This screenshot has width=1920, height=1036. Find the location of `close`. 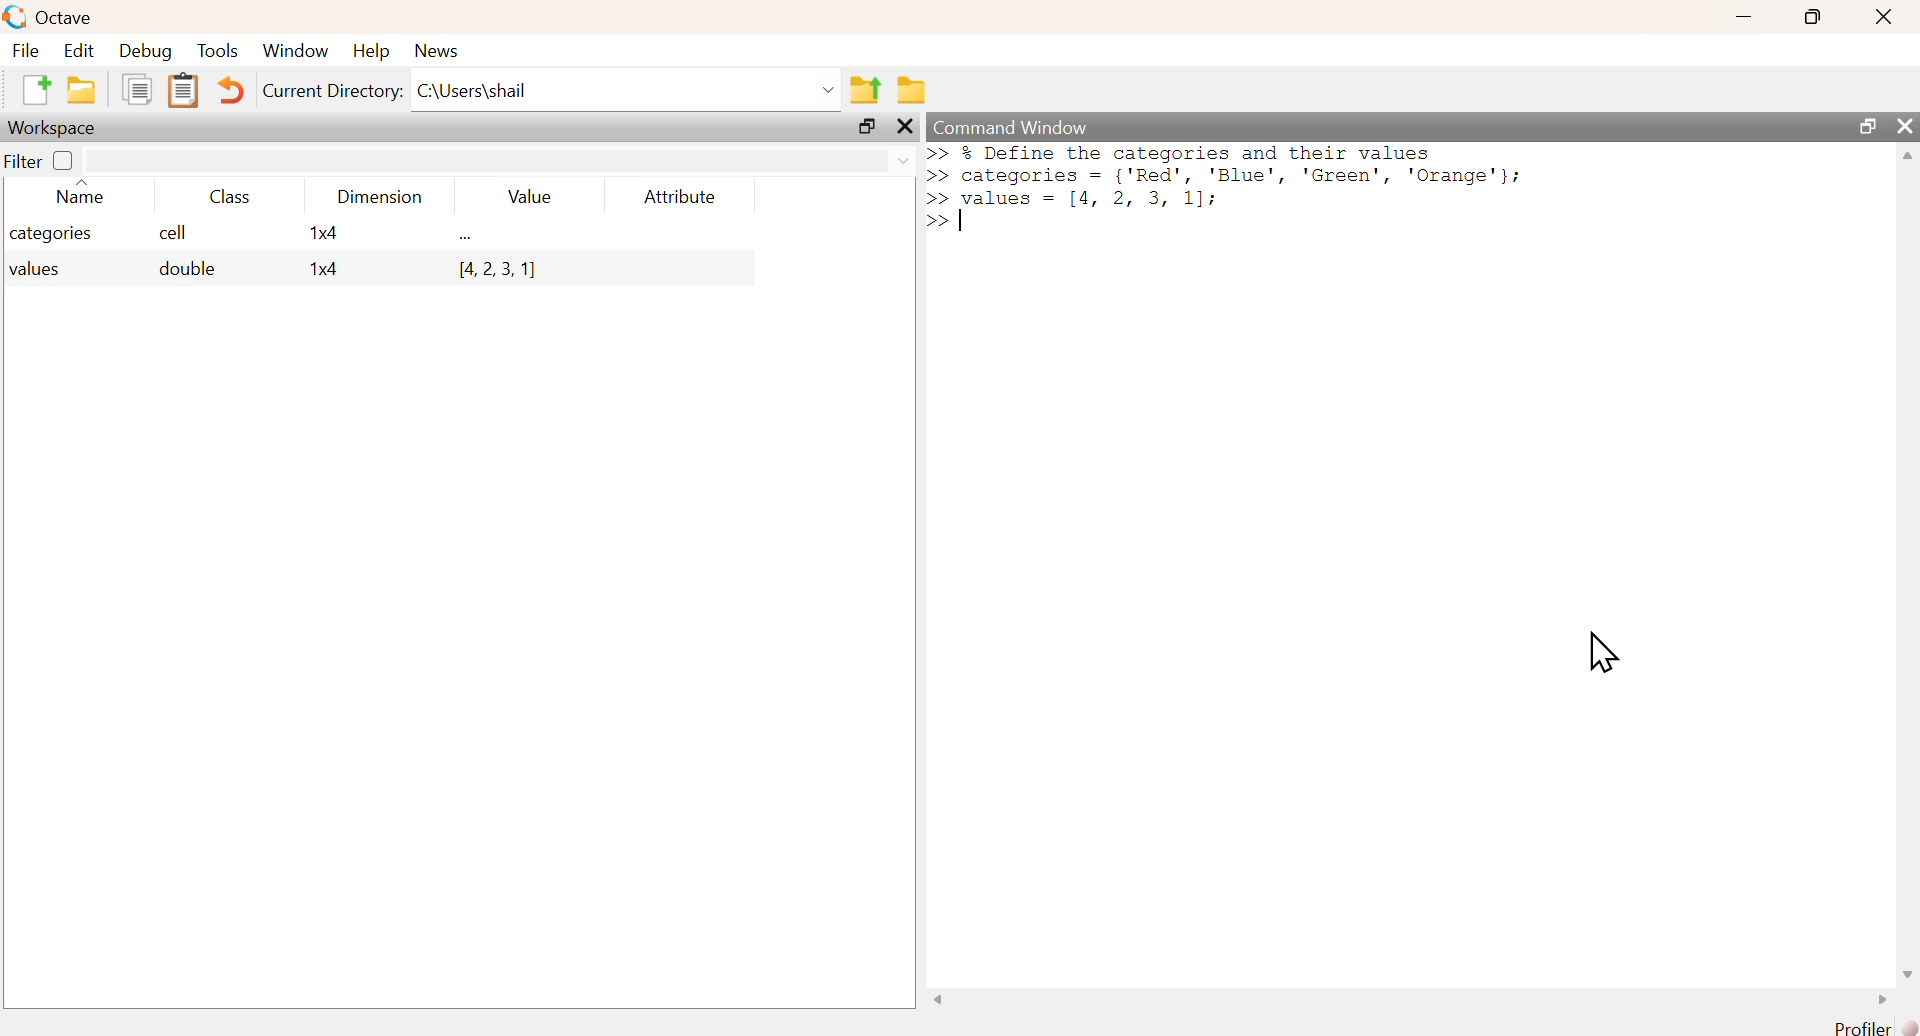

close is located at coordinates (1904, 124).